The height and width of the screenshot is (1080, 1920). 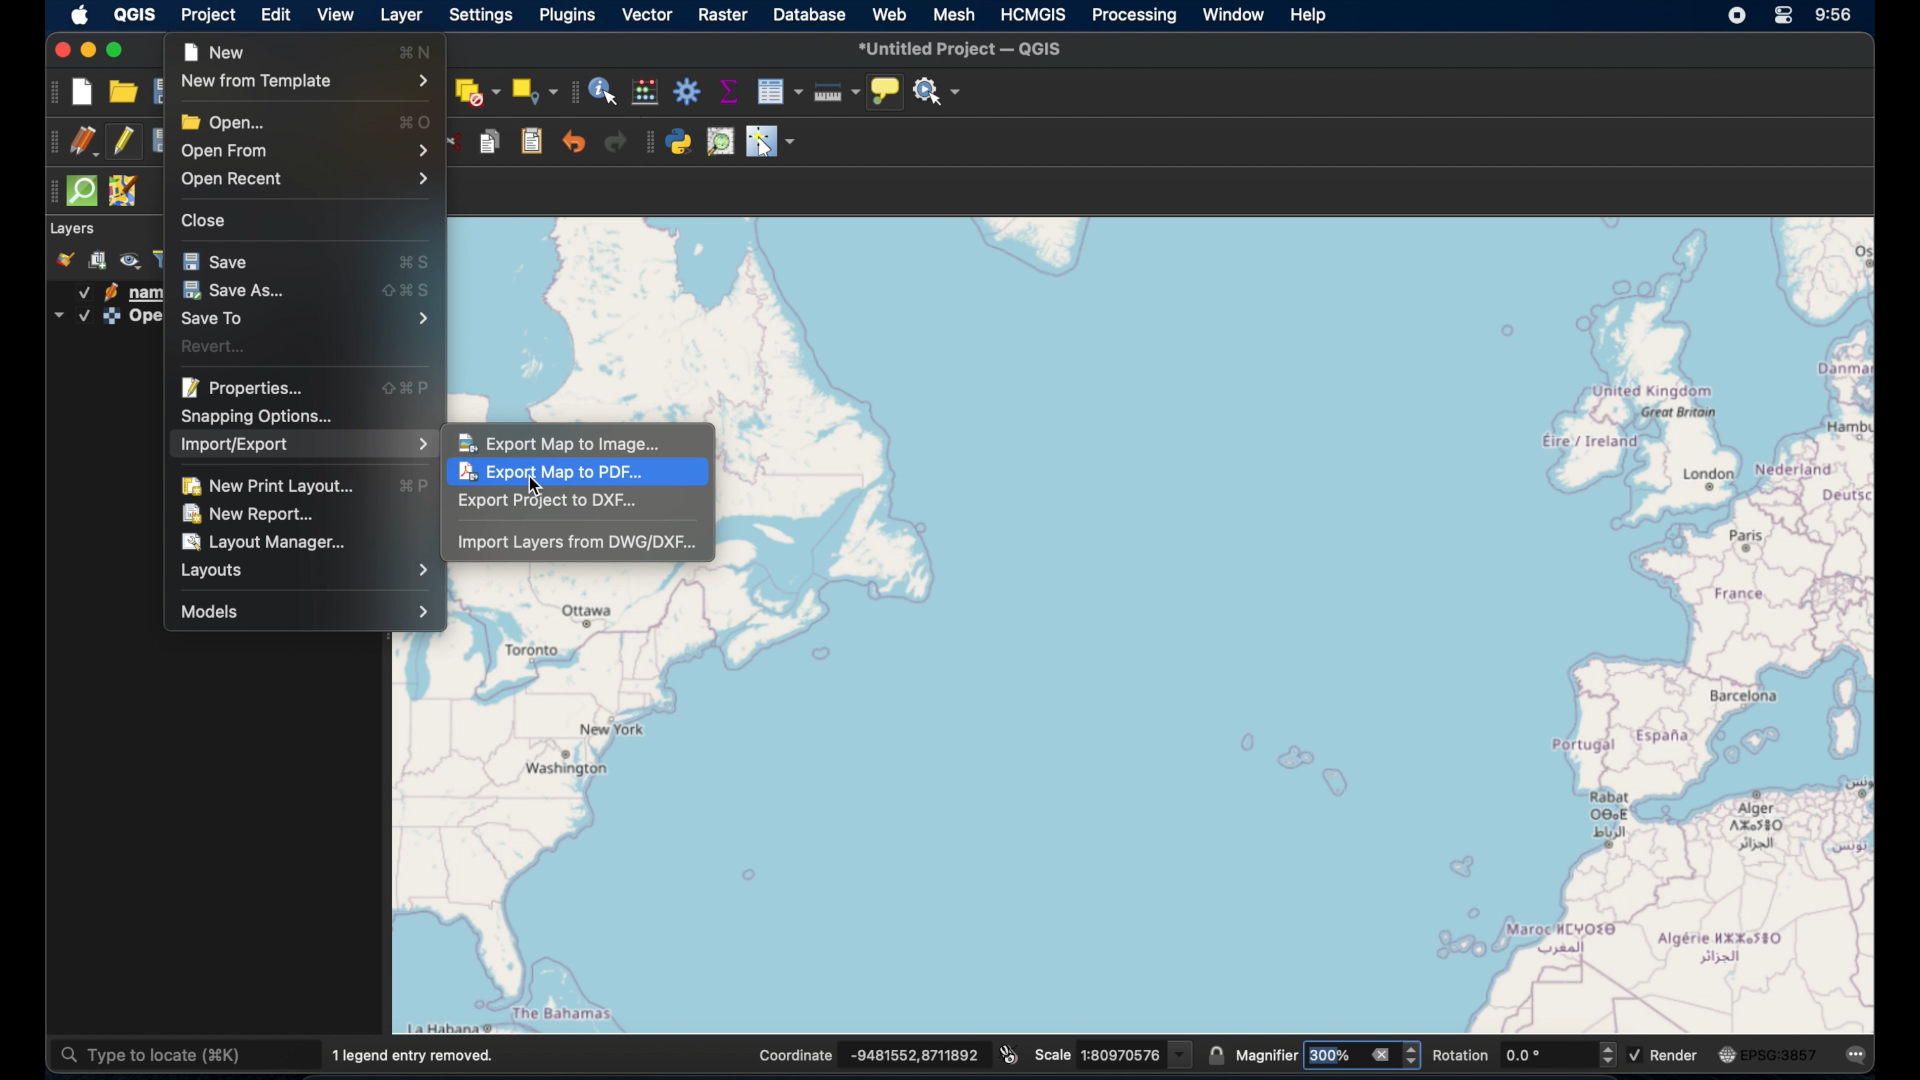 I want to click on time, so click(x=1837, y=17).